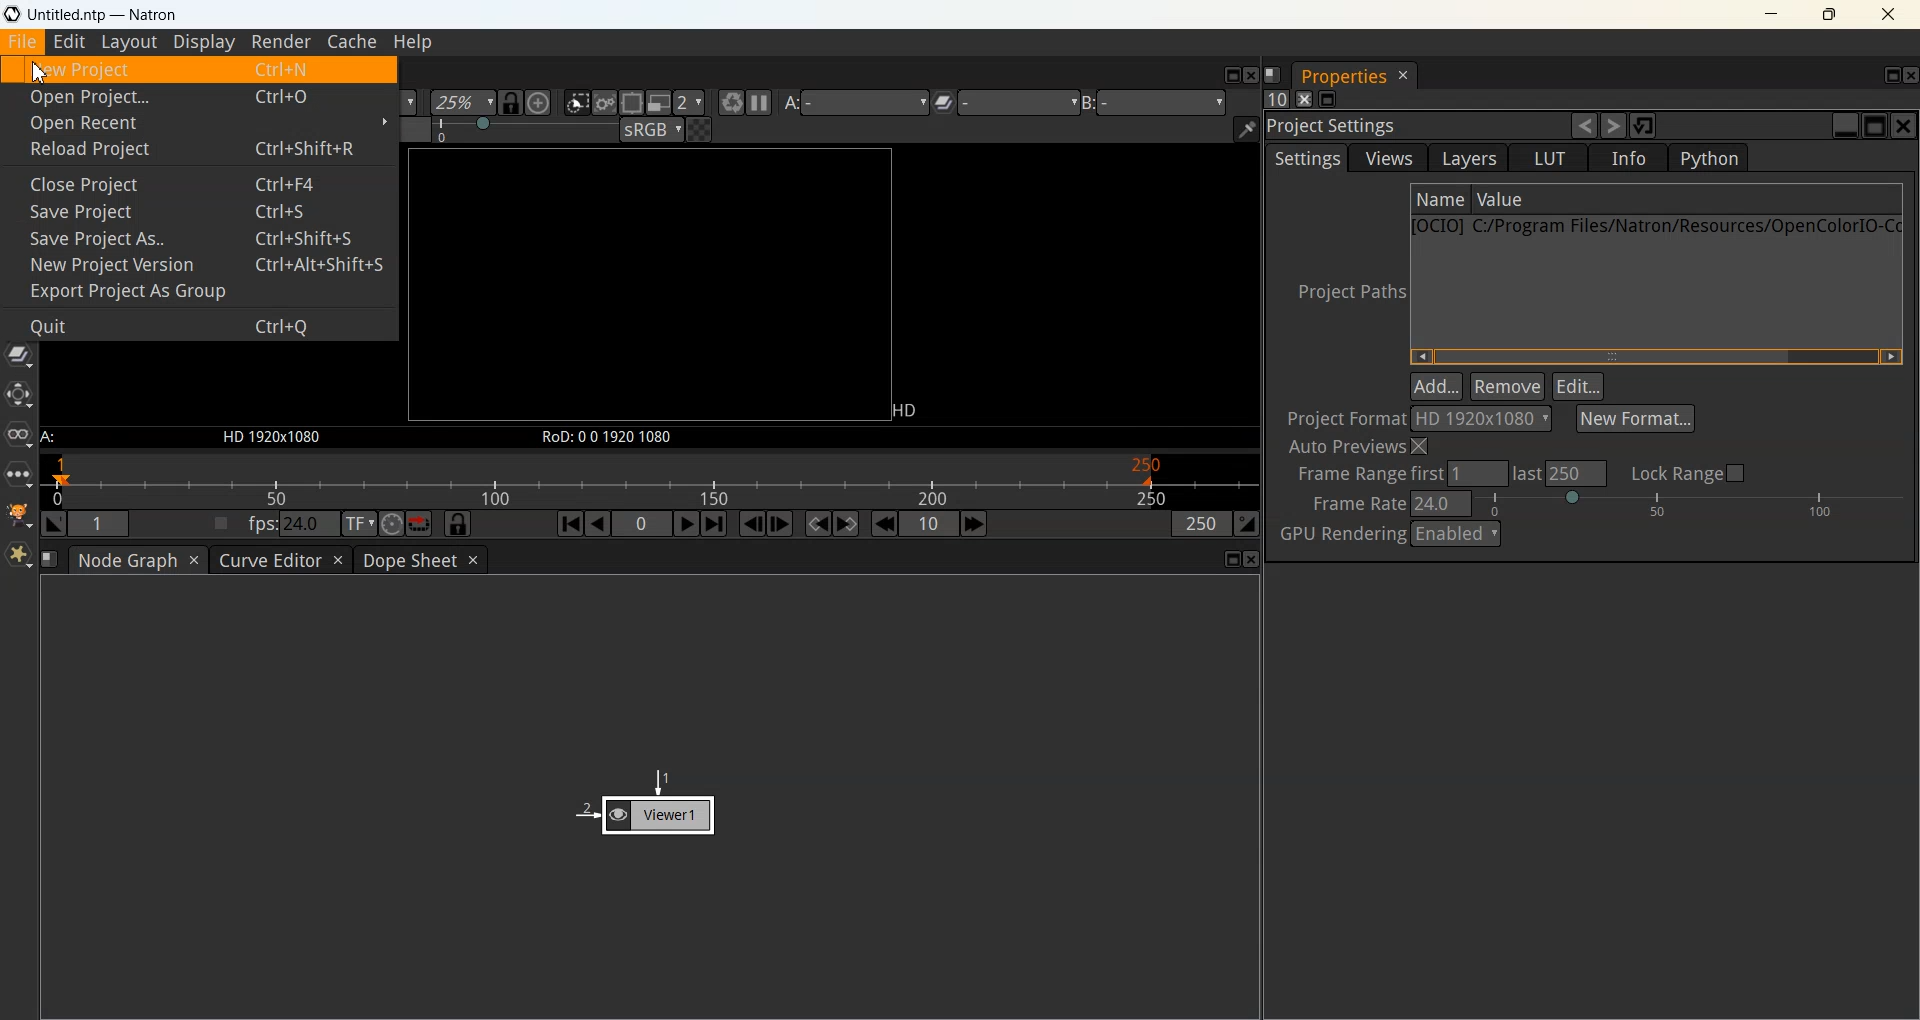 The height and width of the screenshot is (1020, 1920). What do you see at coordinates (359, 524) in the screenshot?
I see `TF/TC` at bounding box center [359, 524].